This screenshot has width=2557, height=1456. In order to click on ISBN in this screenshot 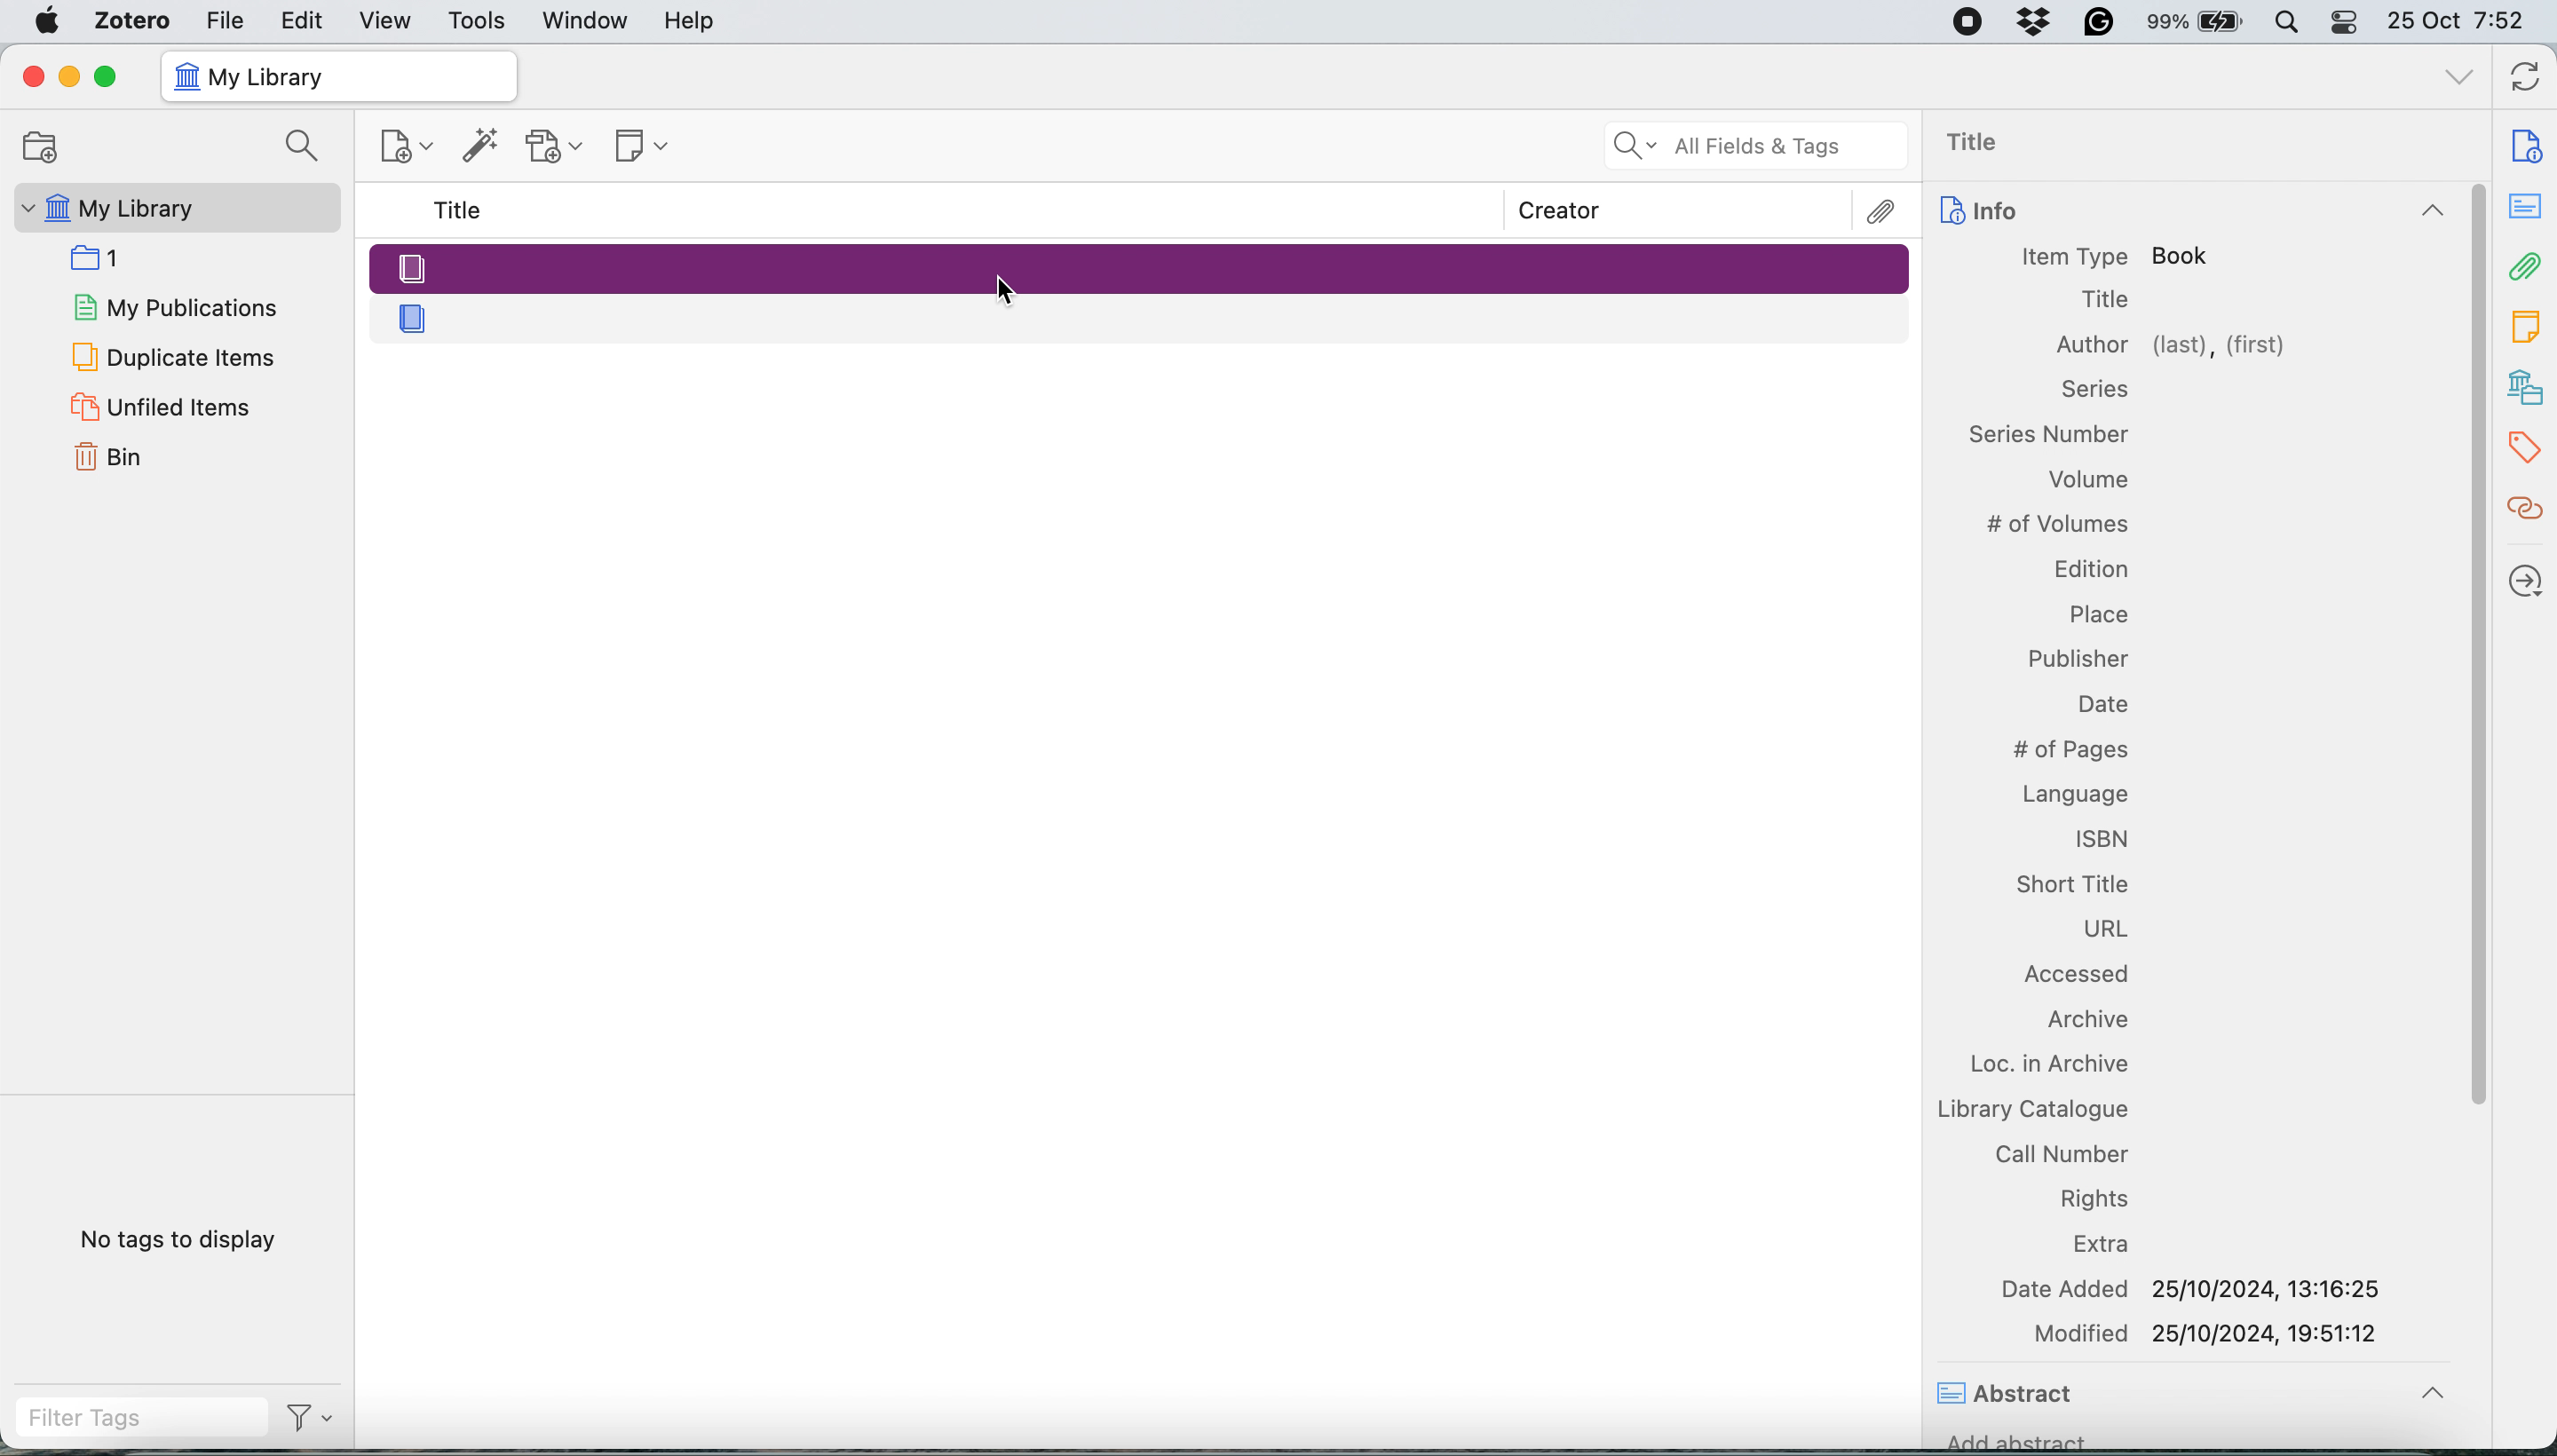, I will do `click(2103, 837)`.